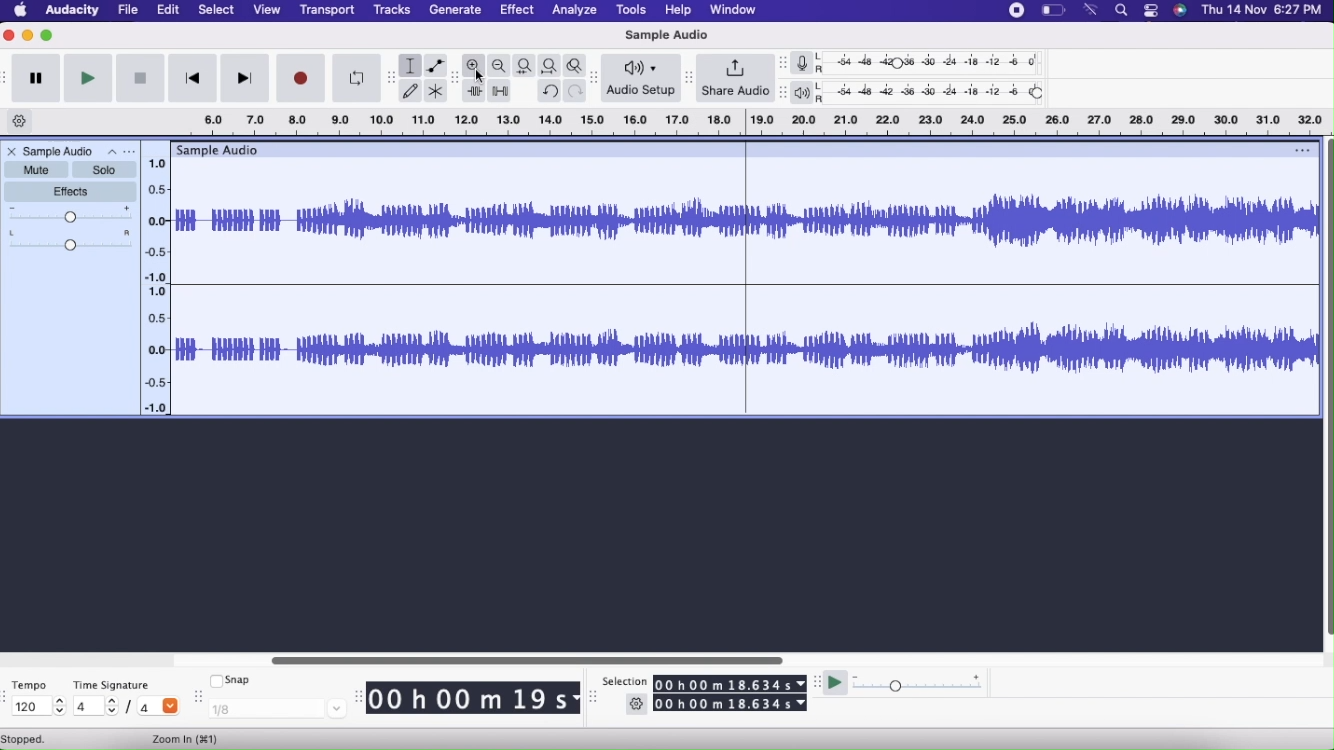  I want to click on Timeline options, so click(20, 122).